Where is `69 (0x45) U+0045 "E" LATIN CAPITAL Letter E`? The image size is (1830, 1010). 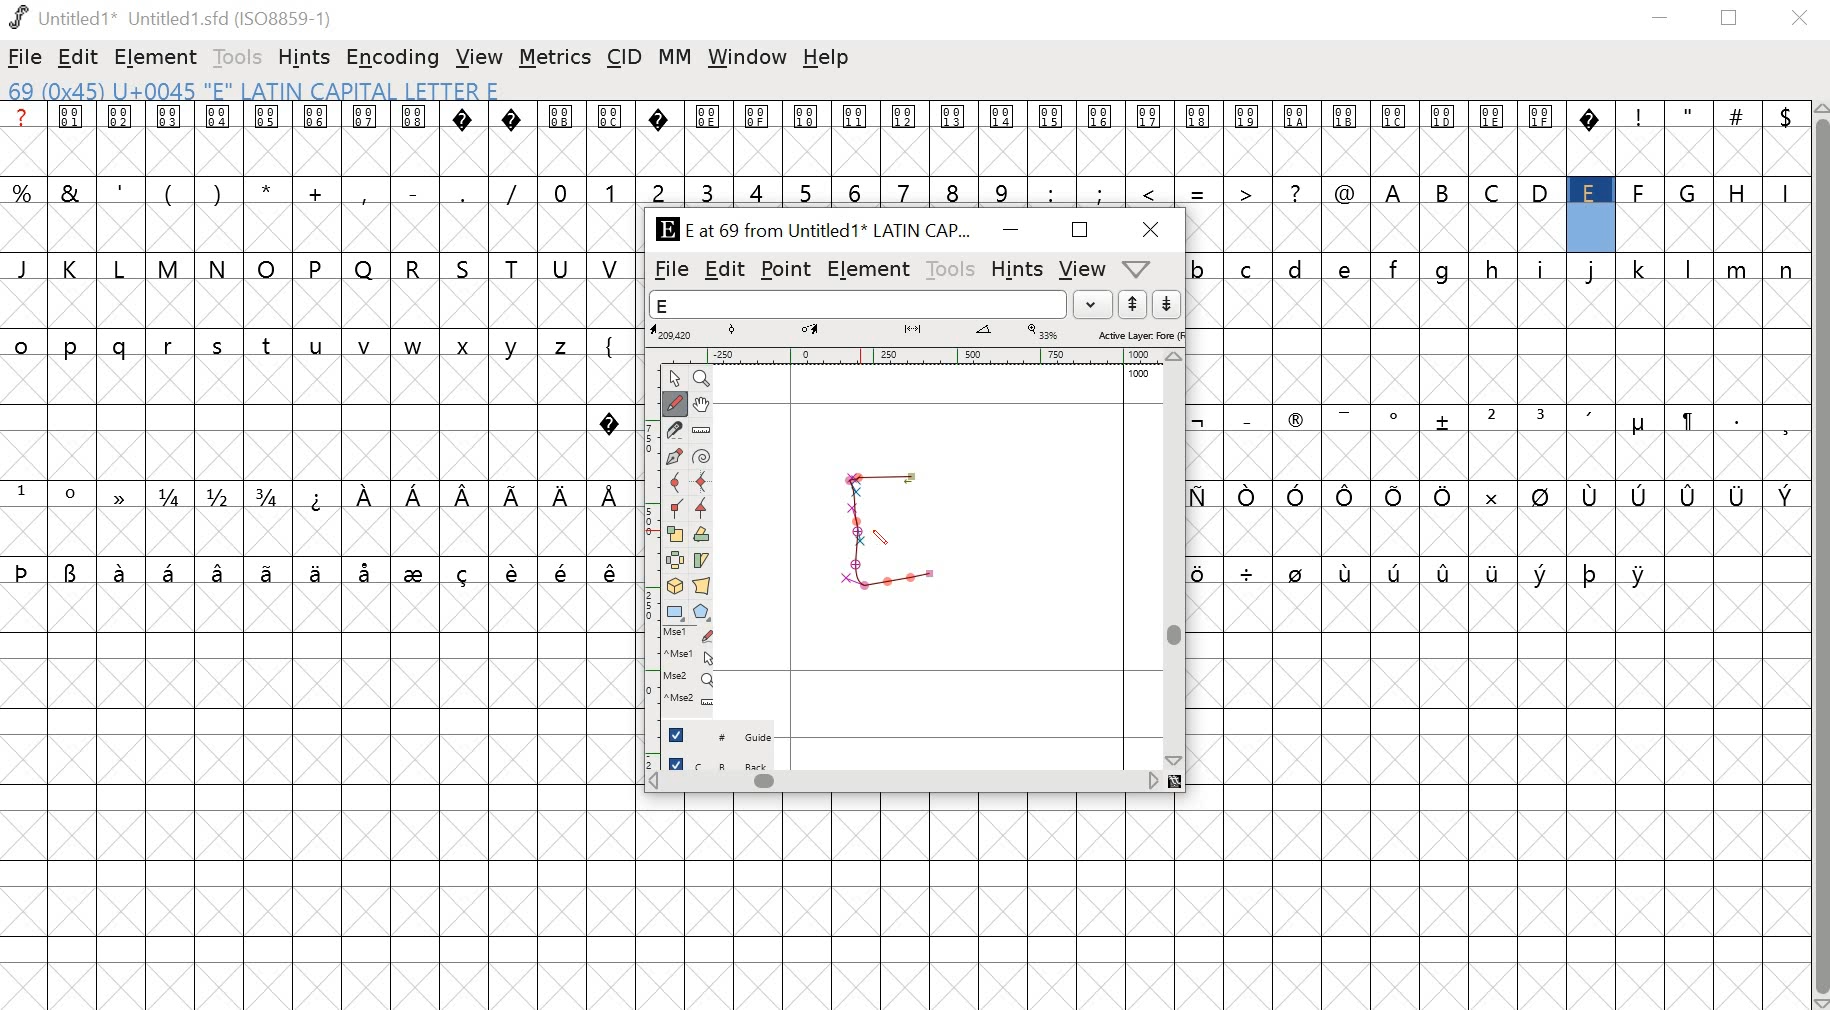
69 (0x45) U+0045 "E" LATIN CAPITAL Letter E is located at coordinates (258, 92).